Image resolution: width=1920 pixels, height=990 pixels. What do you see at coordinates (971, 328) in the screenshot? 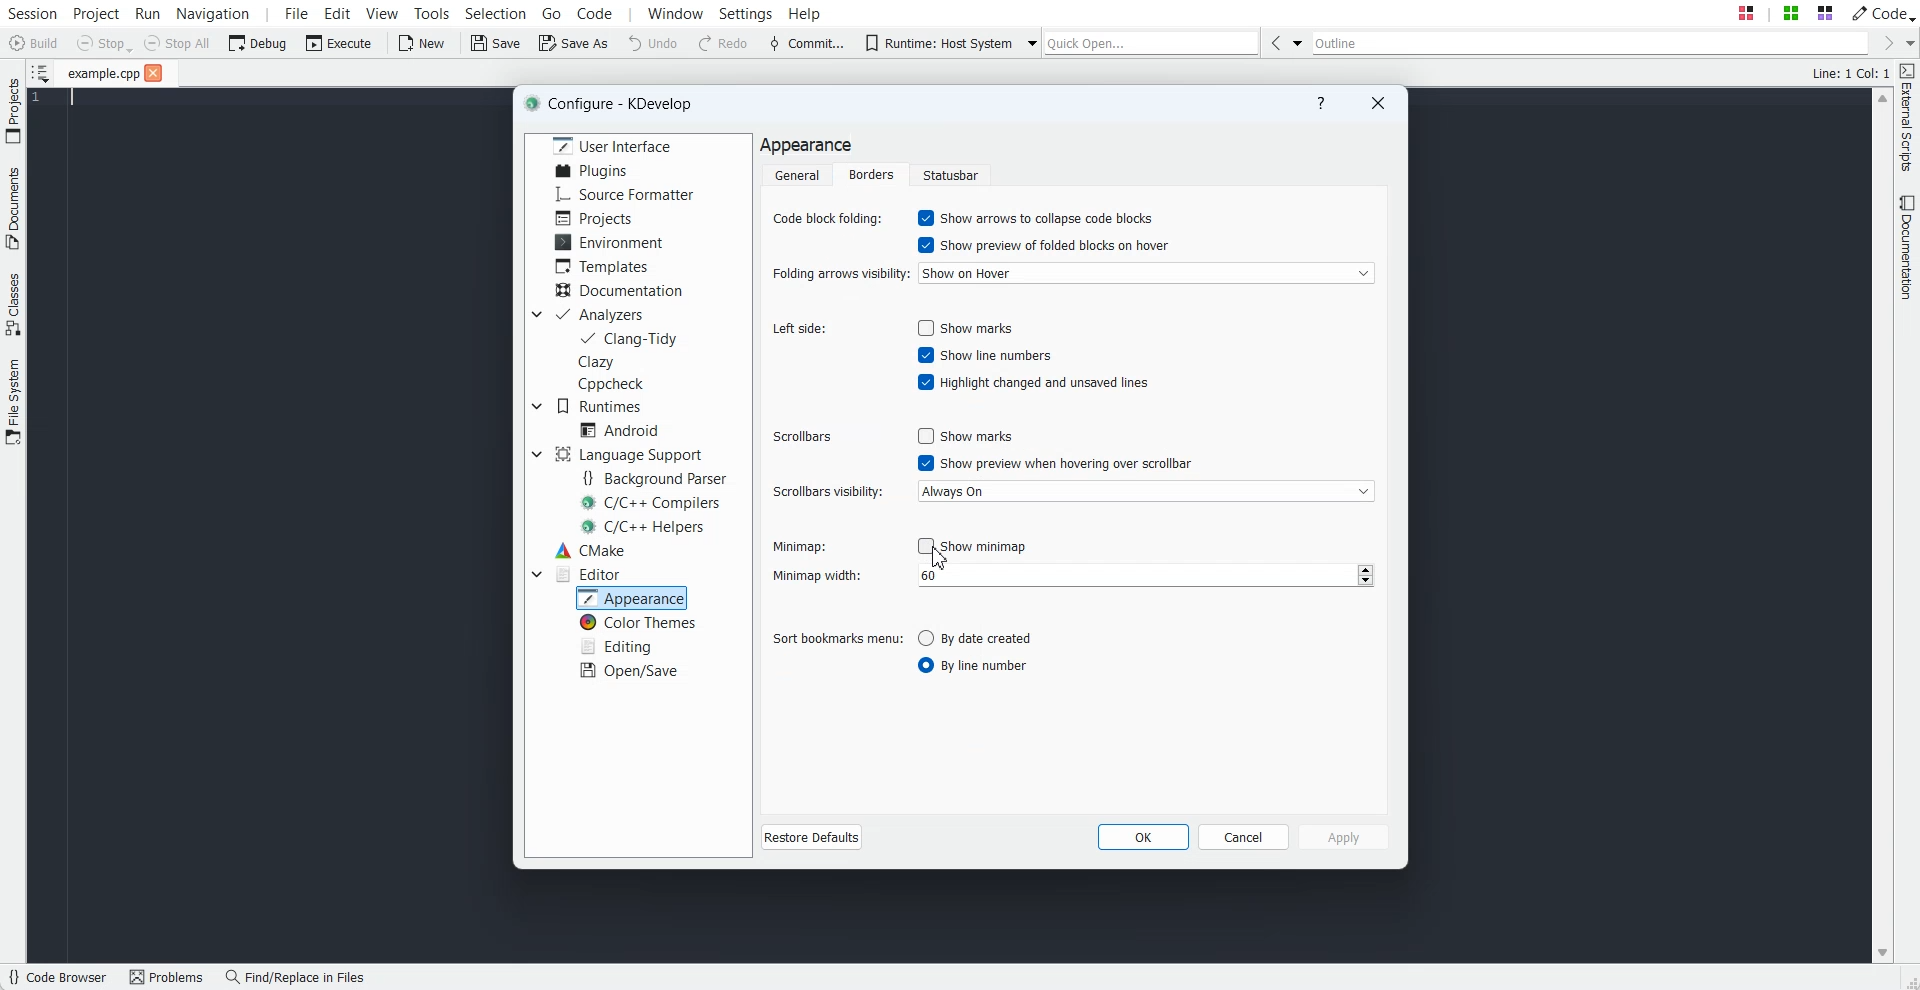
I see `Enable show marks` at bounding box center [971, 328].